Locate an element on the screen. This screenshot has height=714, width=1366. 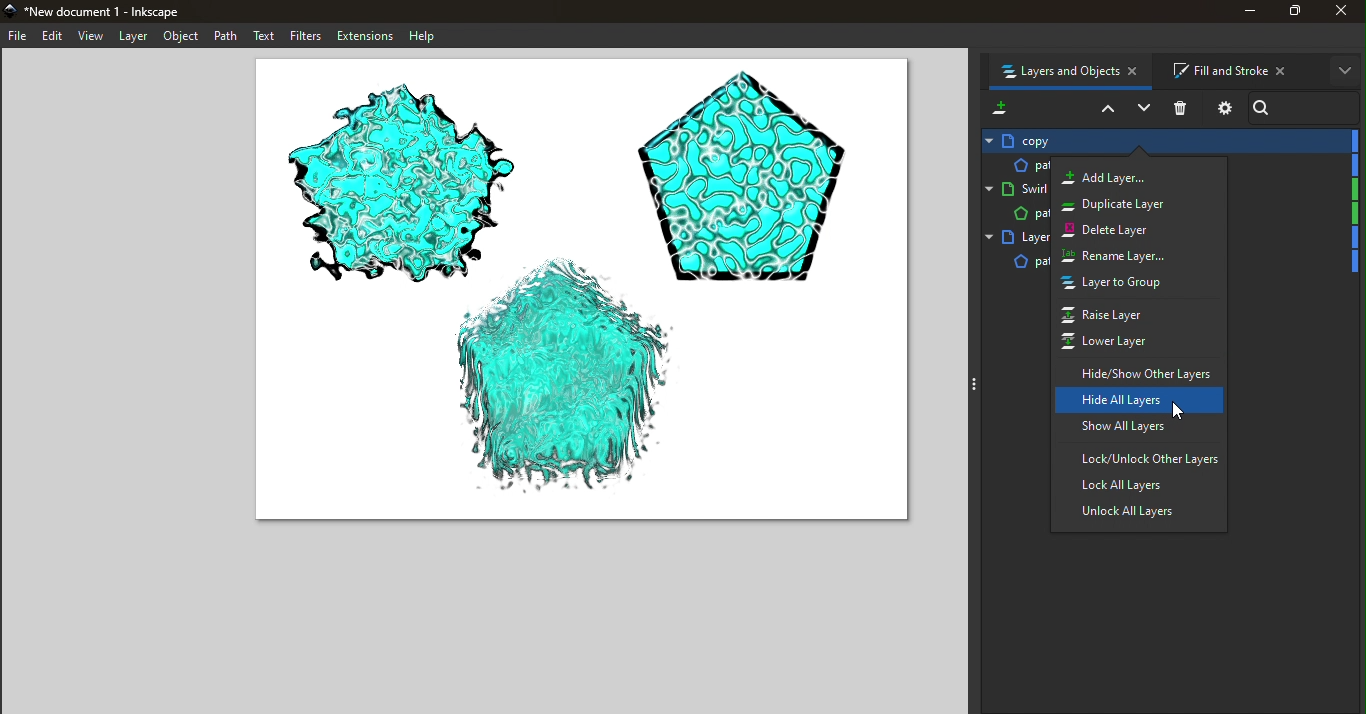
Duplicate layer is located at coordinates (1130, 202).